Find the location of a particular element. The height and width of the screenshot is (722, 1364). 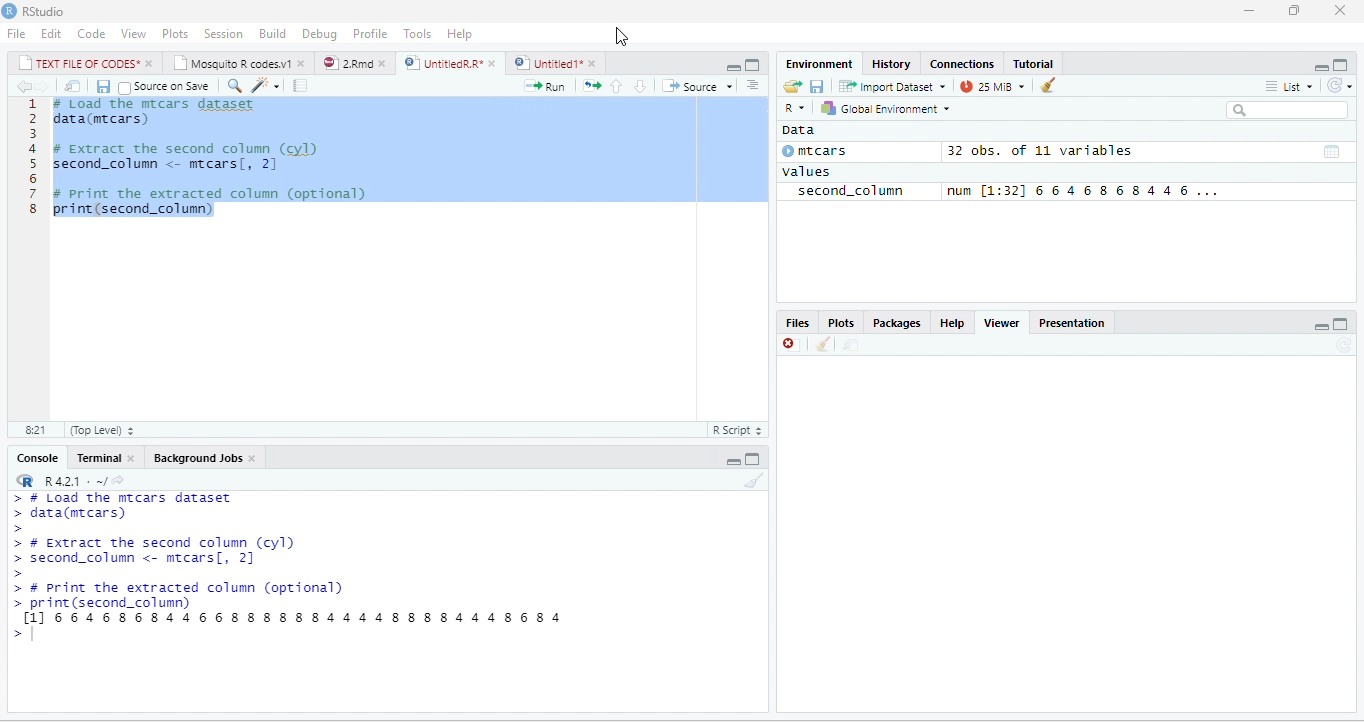

View is located at coordinates (134, 32).